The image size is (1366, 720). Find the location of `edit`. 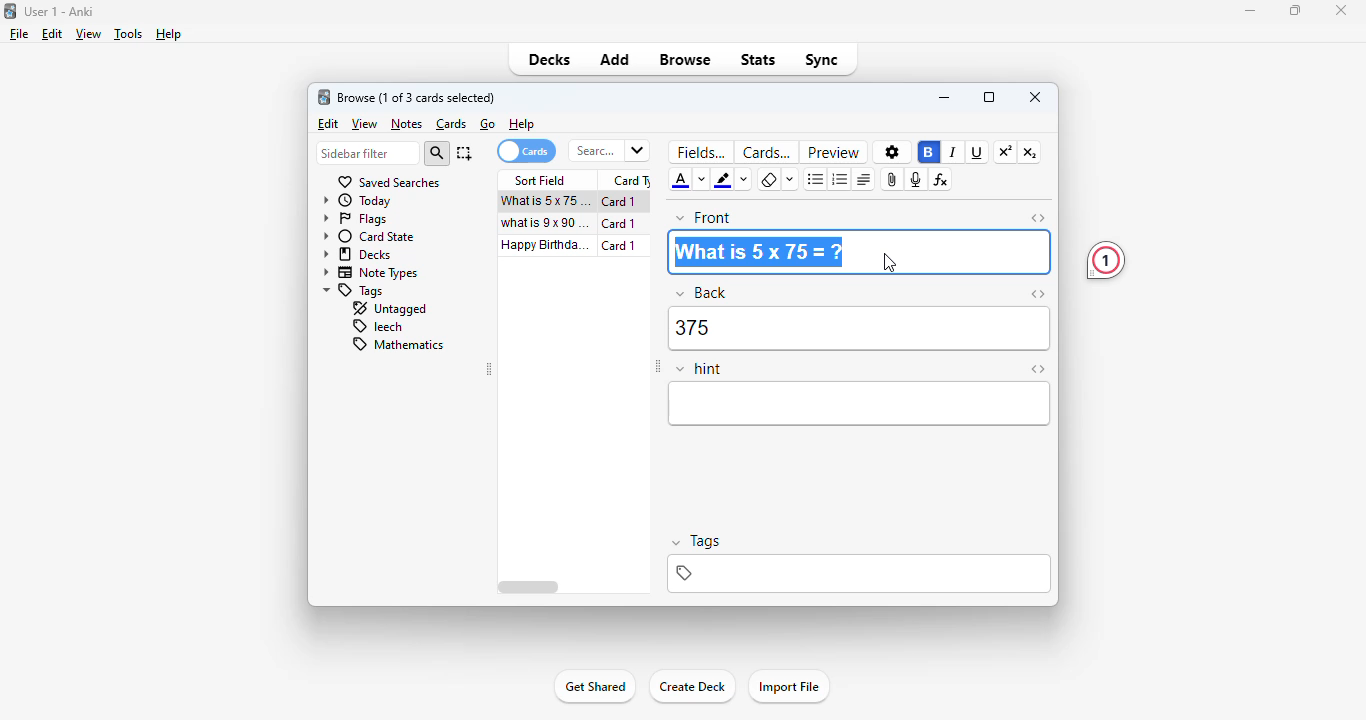

edit is located at coordinates (53, 35).